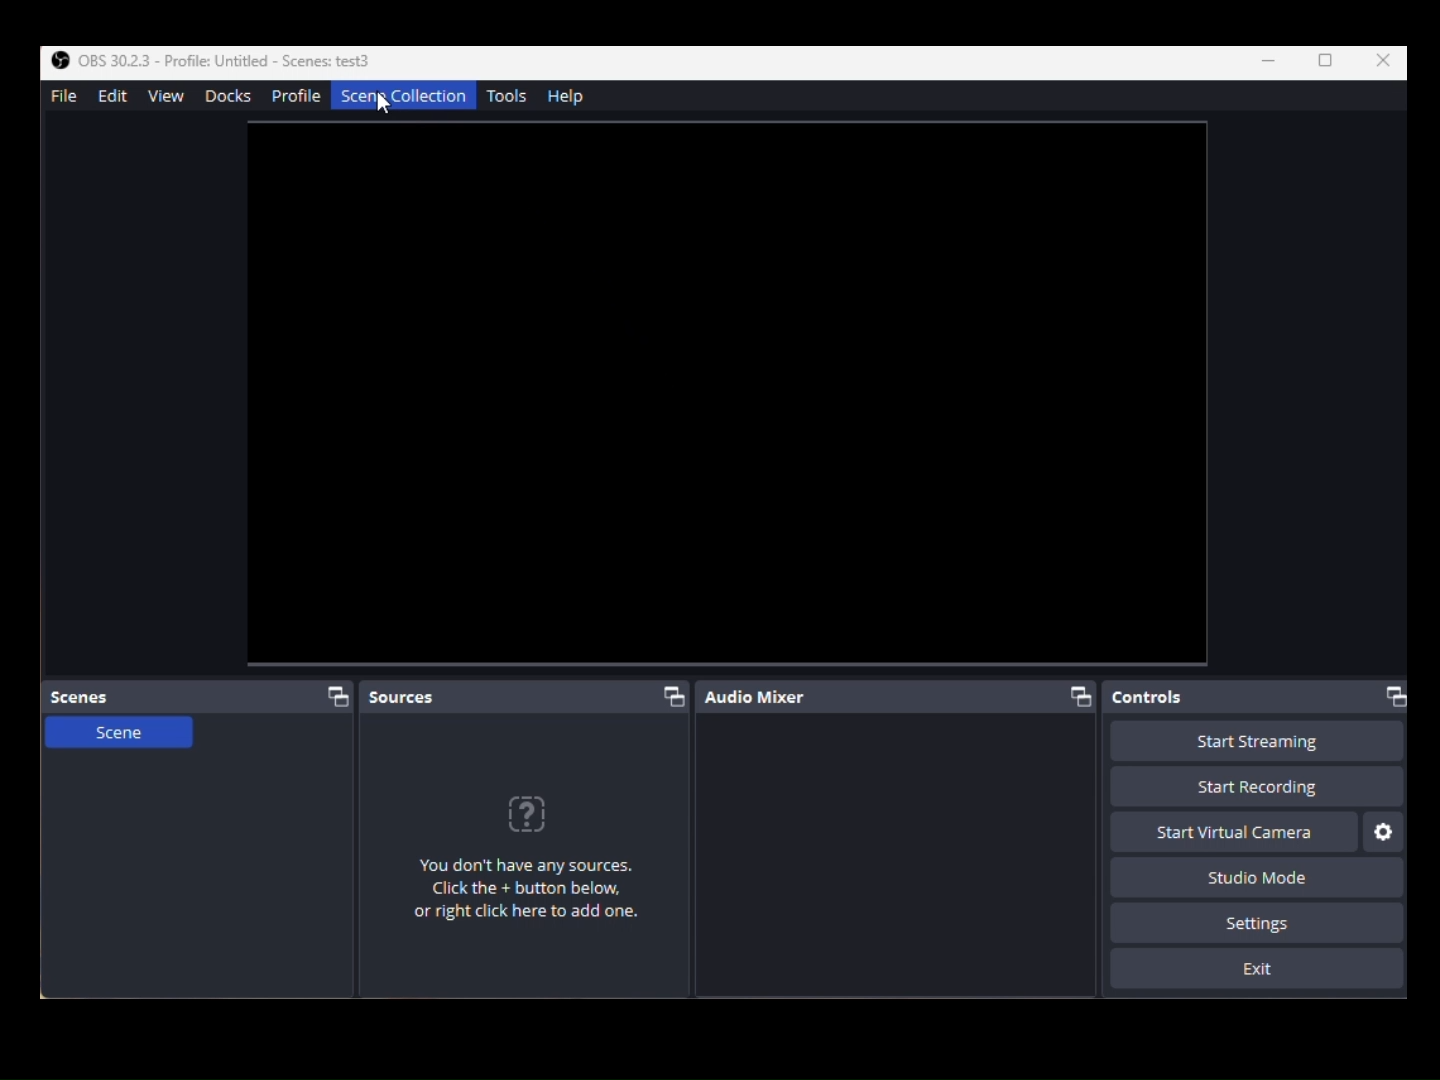  Describe the element at coordinates (1255, 788) in the screenshot. I see `Start Recording` at that location.